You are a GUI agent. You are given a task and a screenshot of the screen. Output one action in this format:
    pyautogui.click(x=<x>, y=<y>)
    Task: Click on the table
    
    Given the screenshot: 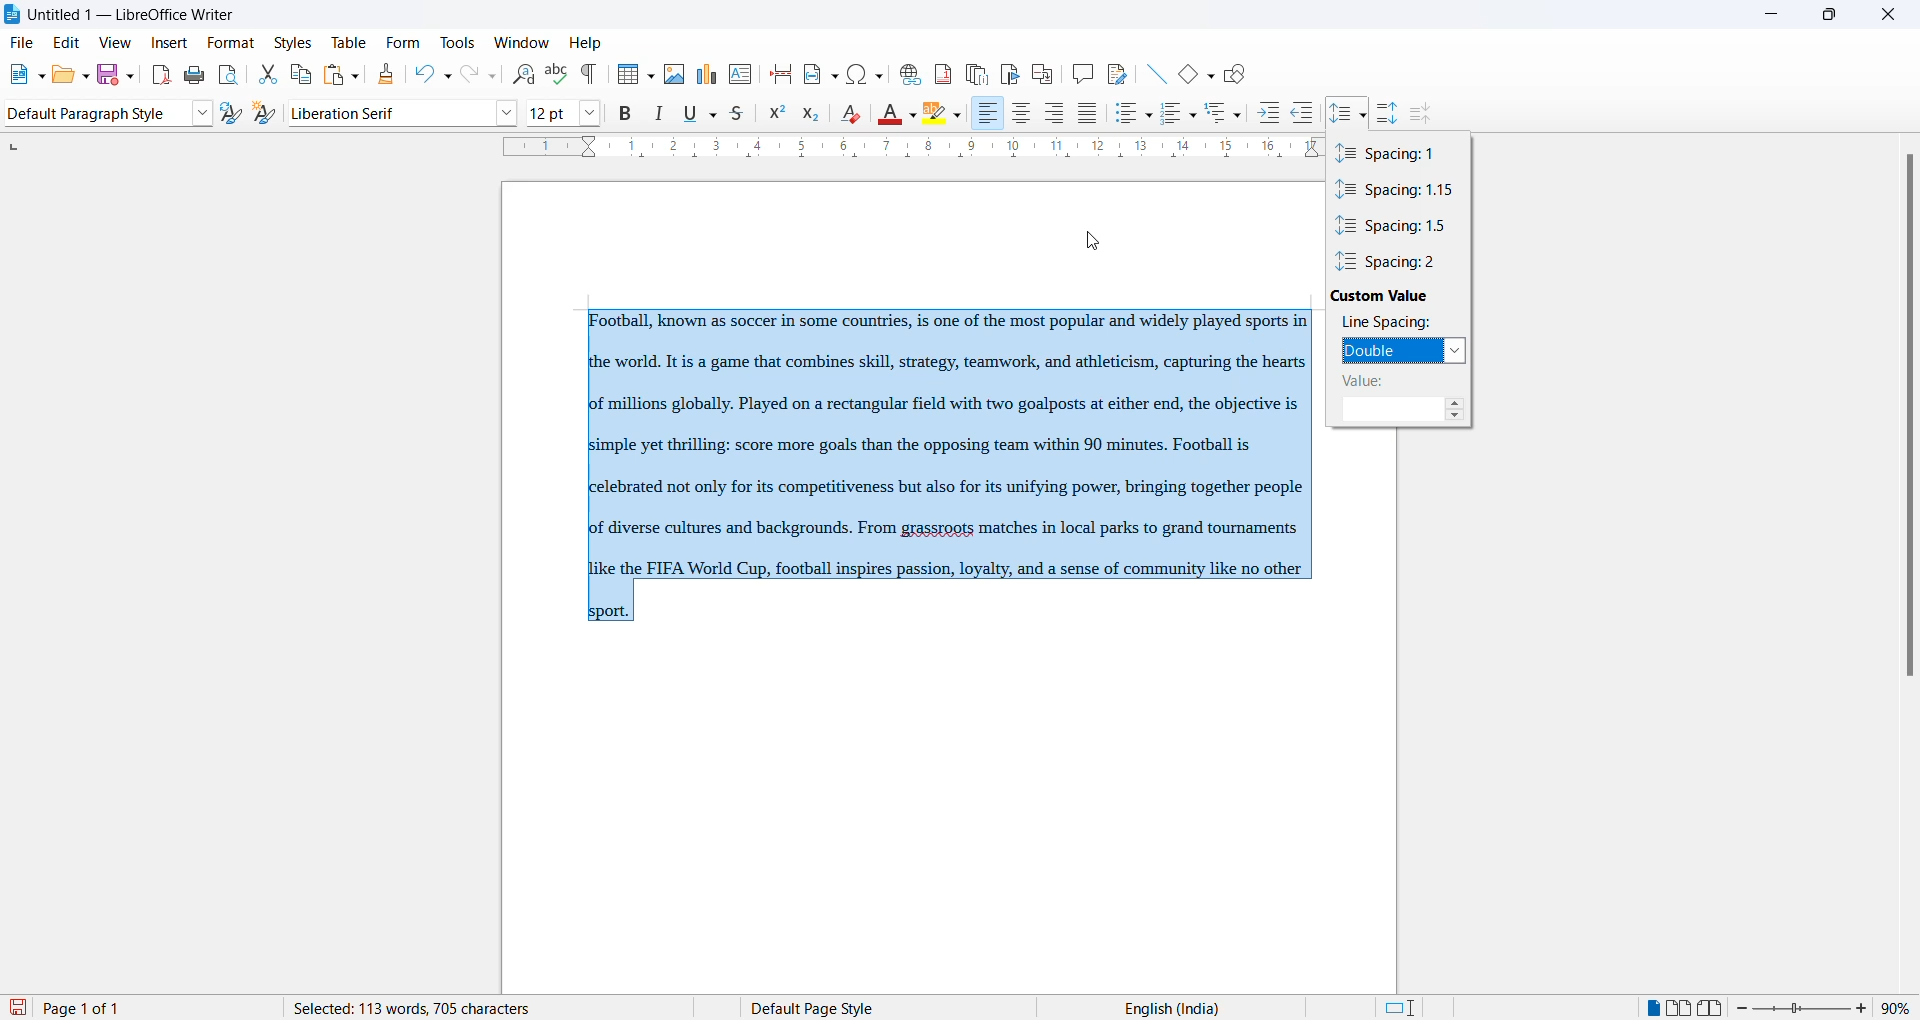 What is the action you would take?
    pyautogui.click(x=349, y=41)
    